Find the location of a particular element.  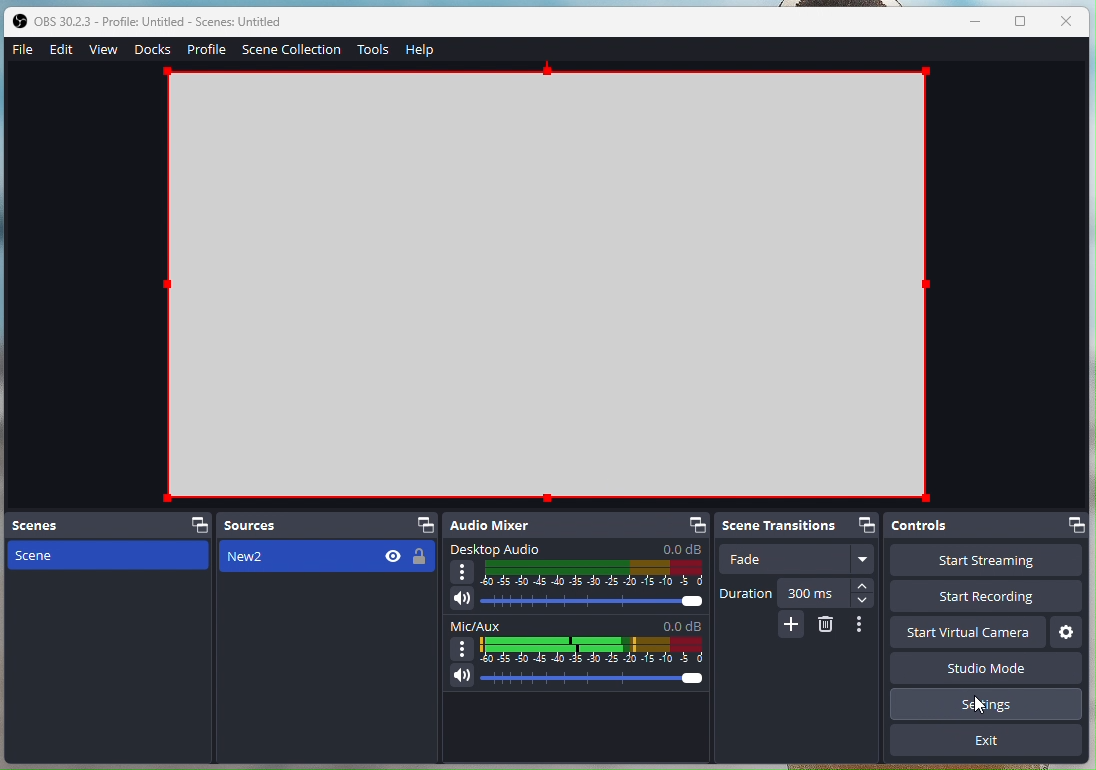

Tools is located at coordinates (376, 49).